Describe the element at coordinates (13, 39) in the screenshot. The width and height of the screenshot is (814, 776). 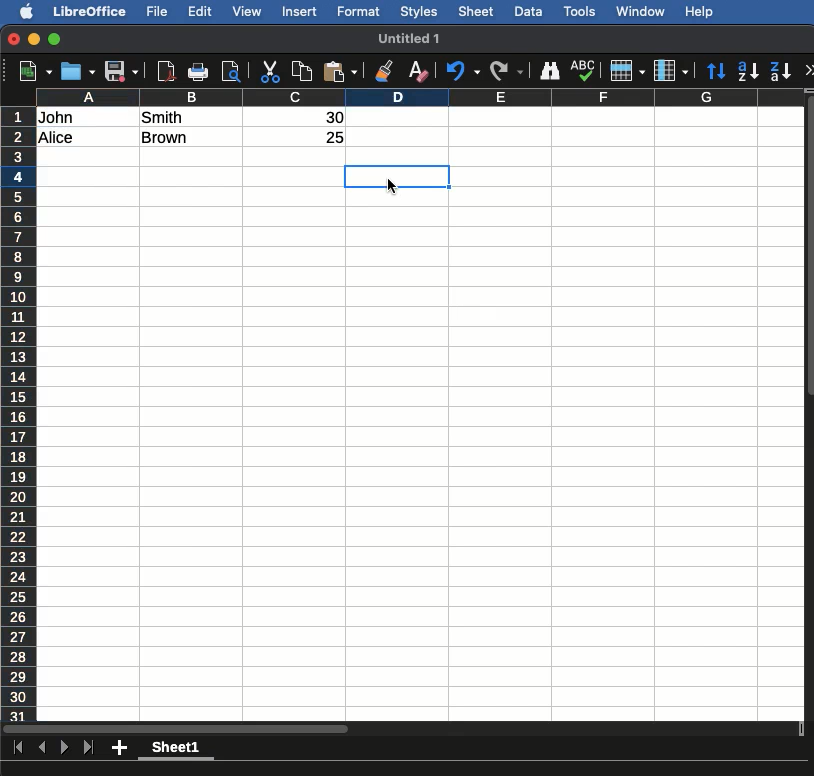
I see `Close` at that location.